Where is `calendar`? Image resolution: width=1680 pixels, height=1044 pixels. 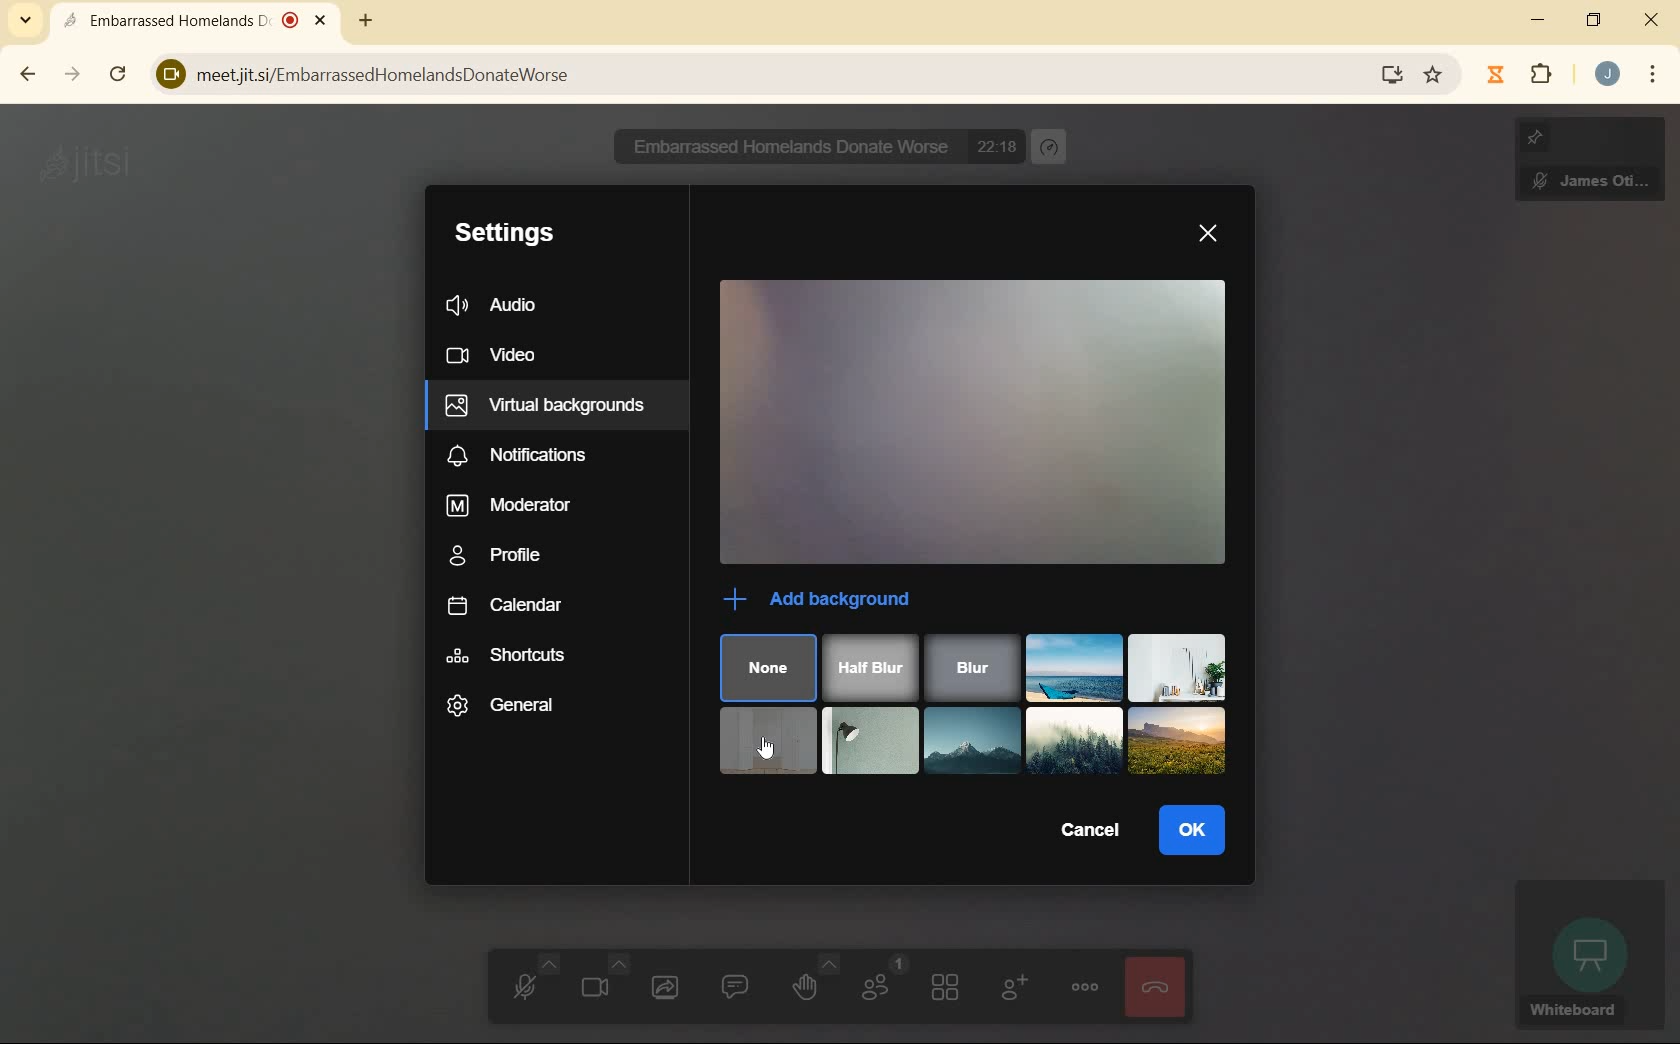
calendar is located at coordinates (501, 601).